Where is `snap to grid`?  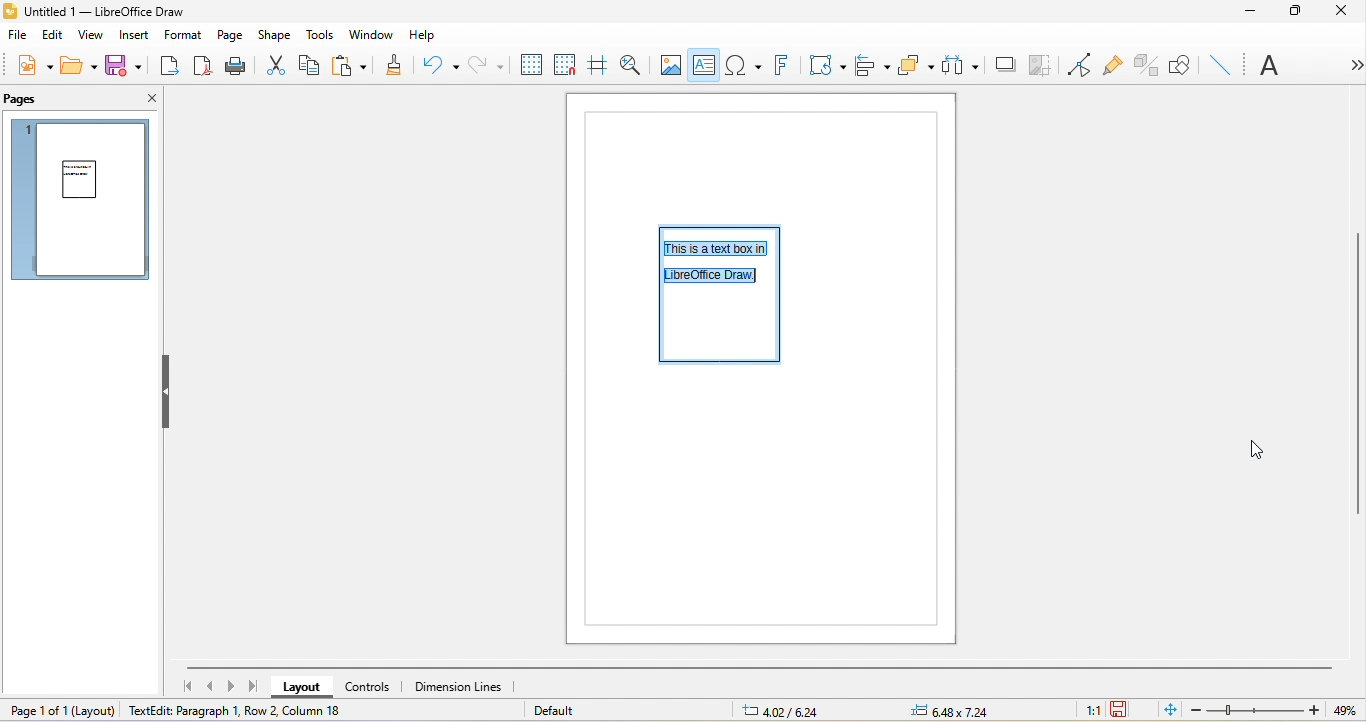
snap to grid is located at coordinates (563, 66).